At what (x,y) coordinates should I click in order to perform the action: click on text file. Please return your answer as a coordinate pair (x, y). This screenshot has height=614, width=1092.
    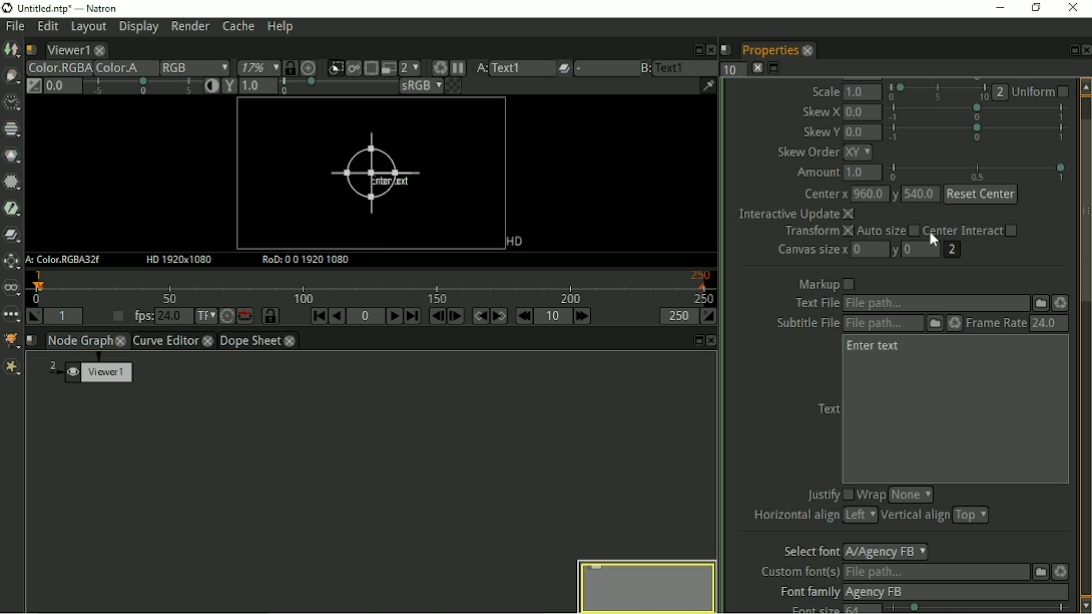
    Looking at the image, I should click on (815, 303).